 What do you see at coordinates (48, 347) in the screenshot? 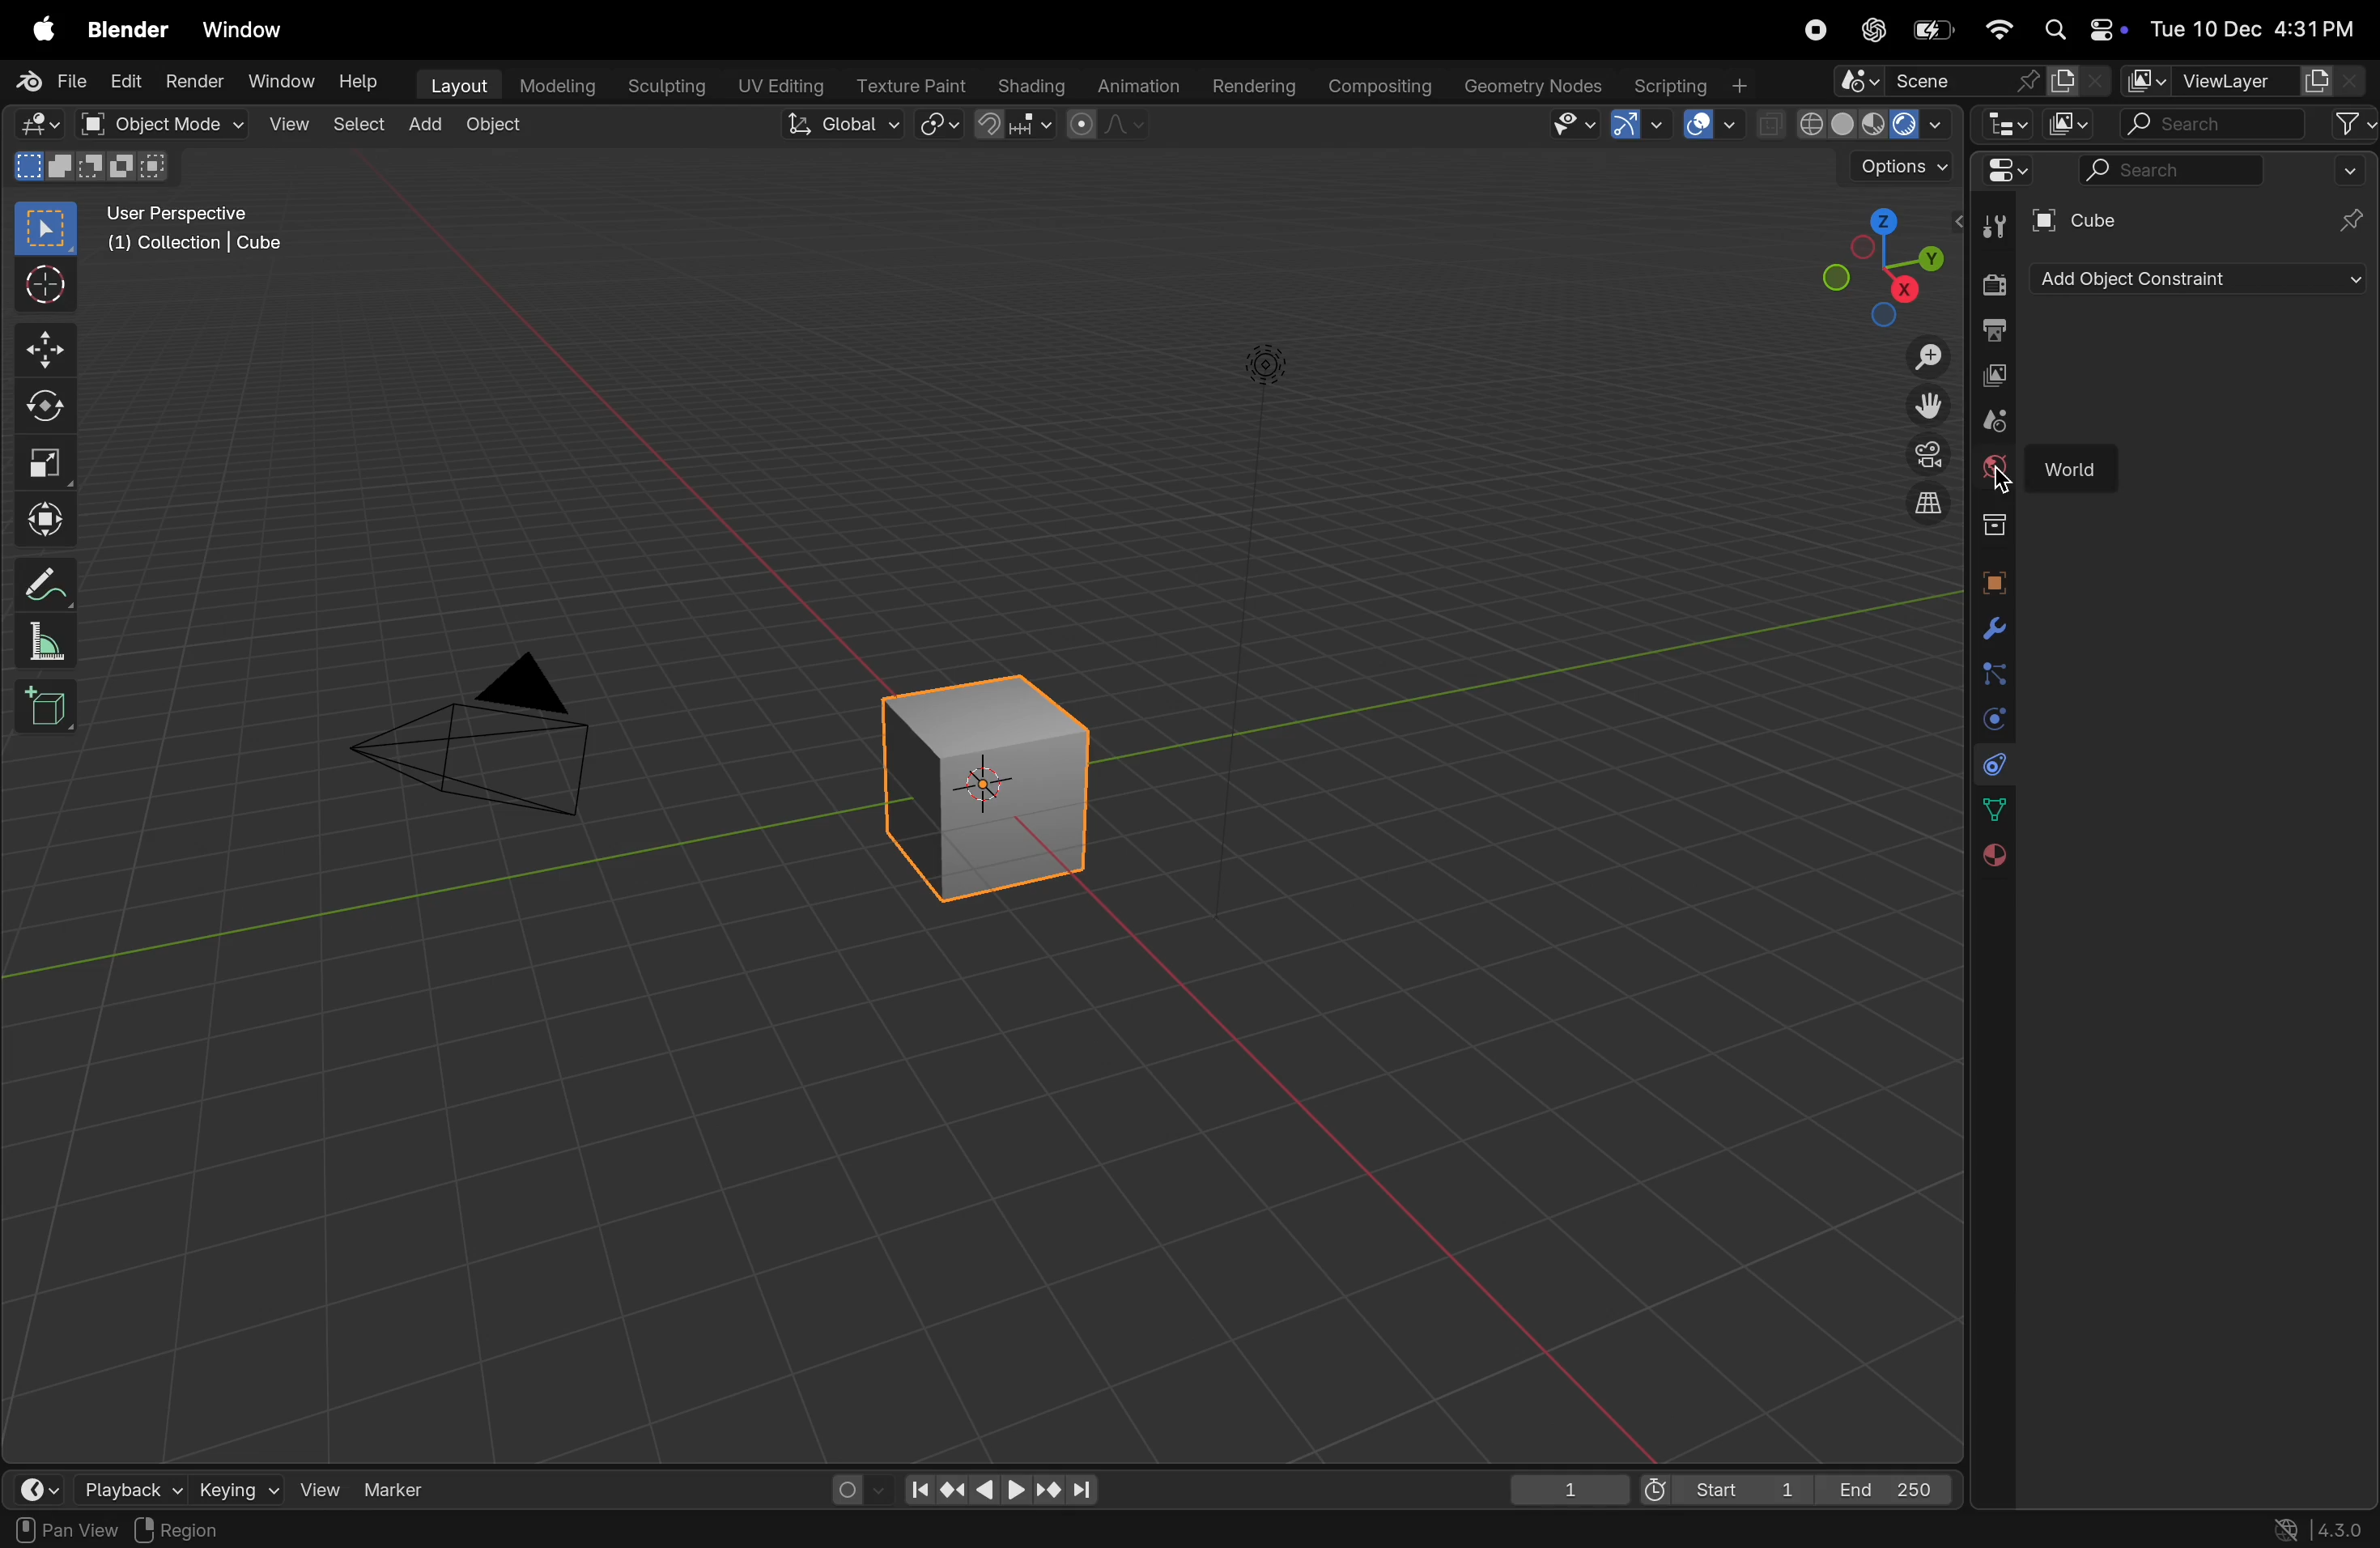
I see `move` at bounding box center [48, 347].